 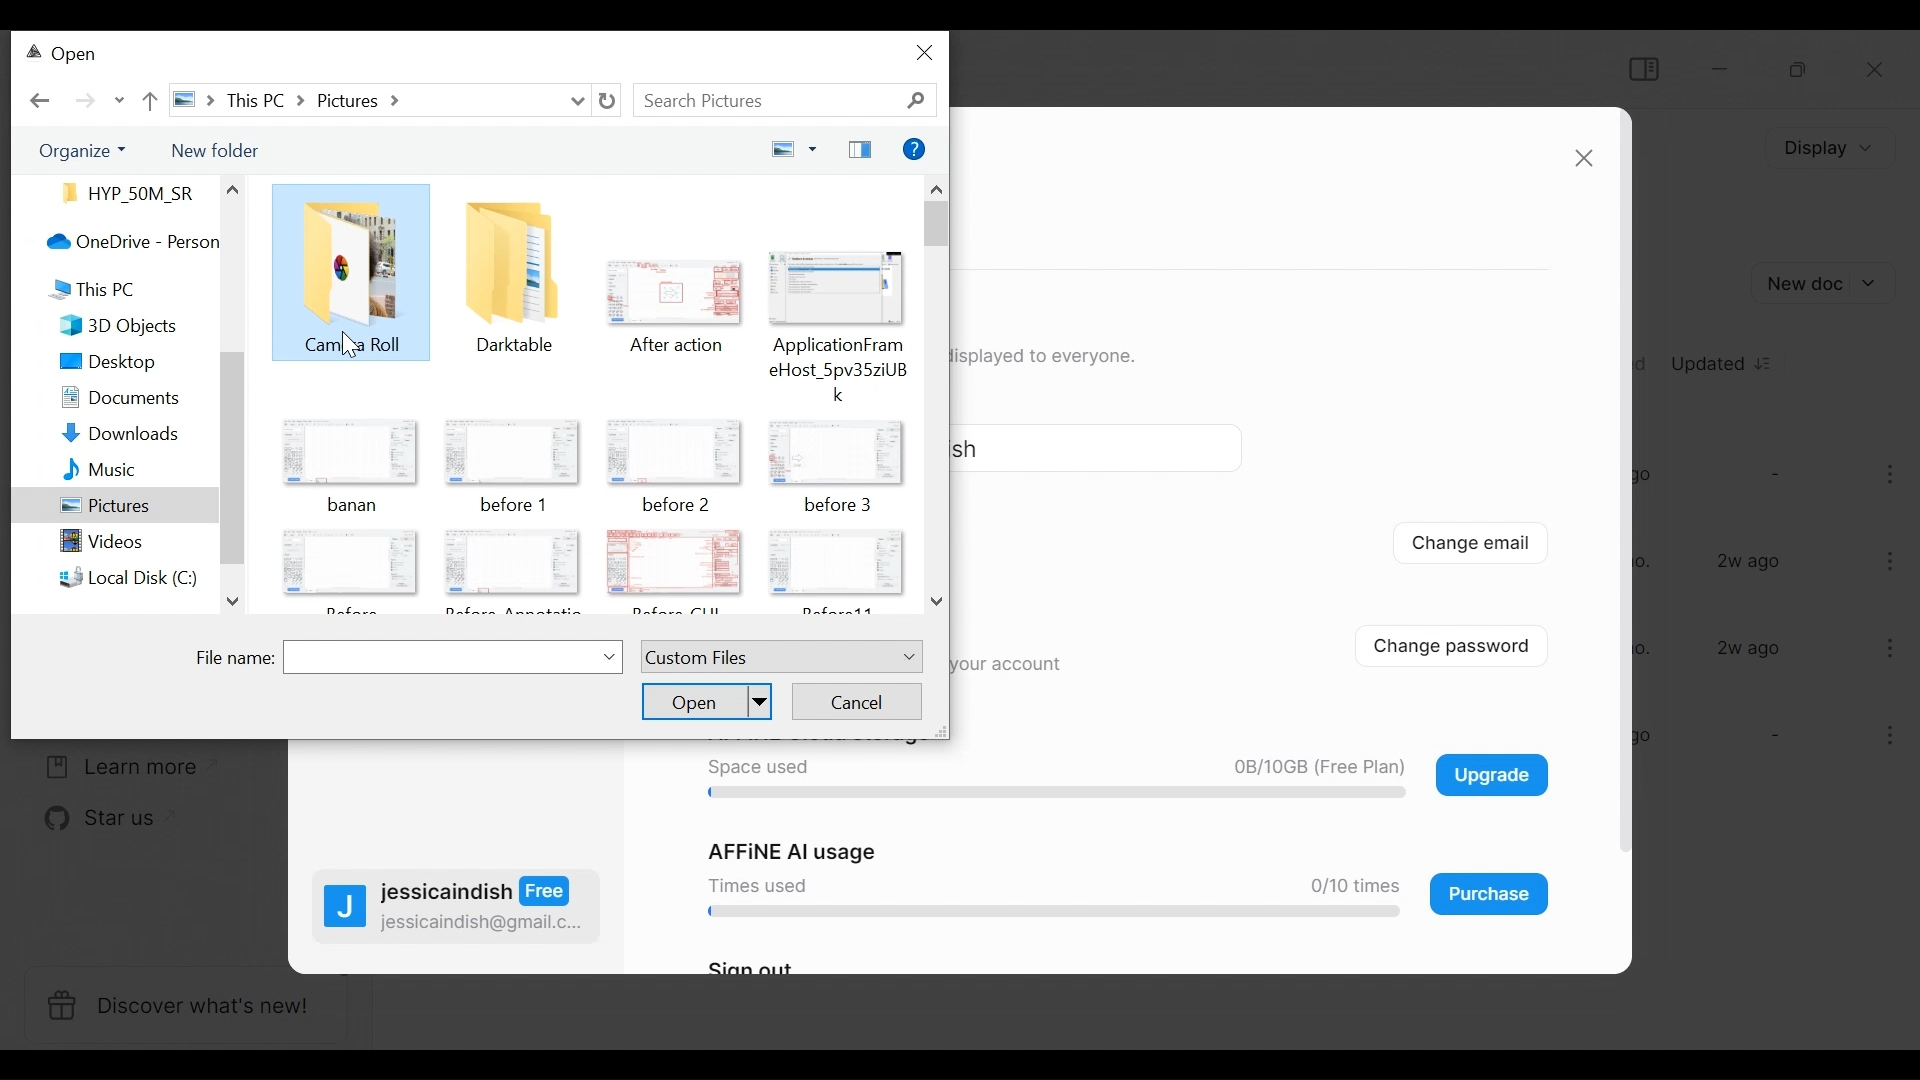 I want to click on scroll, so click(x=233, y=455).